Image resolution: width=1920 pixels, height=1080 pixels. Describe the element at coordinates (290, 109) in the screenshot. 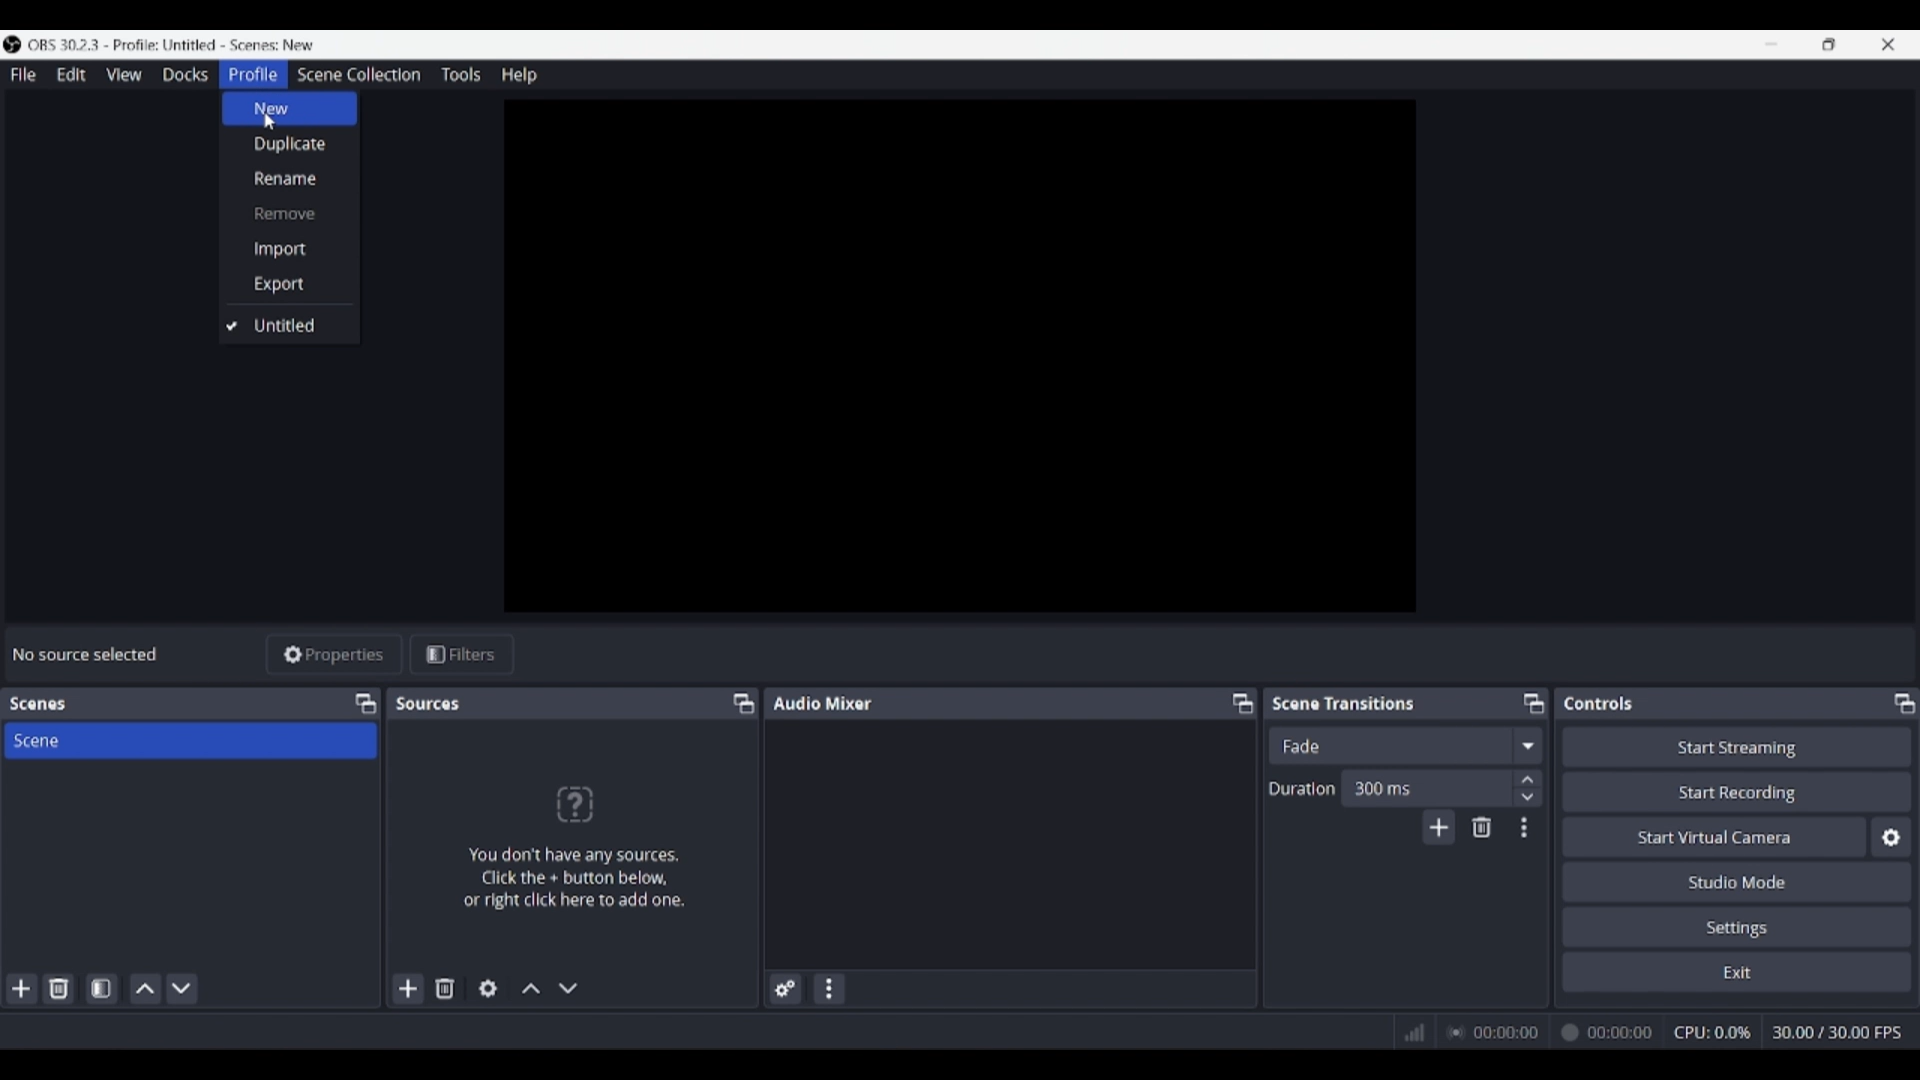

I see `New, current selection highlighted` at that location.